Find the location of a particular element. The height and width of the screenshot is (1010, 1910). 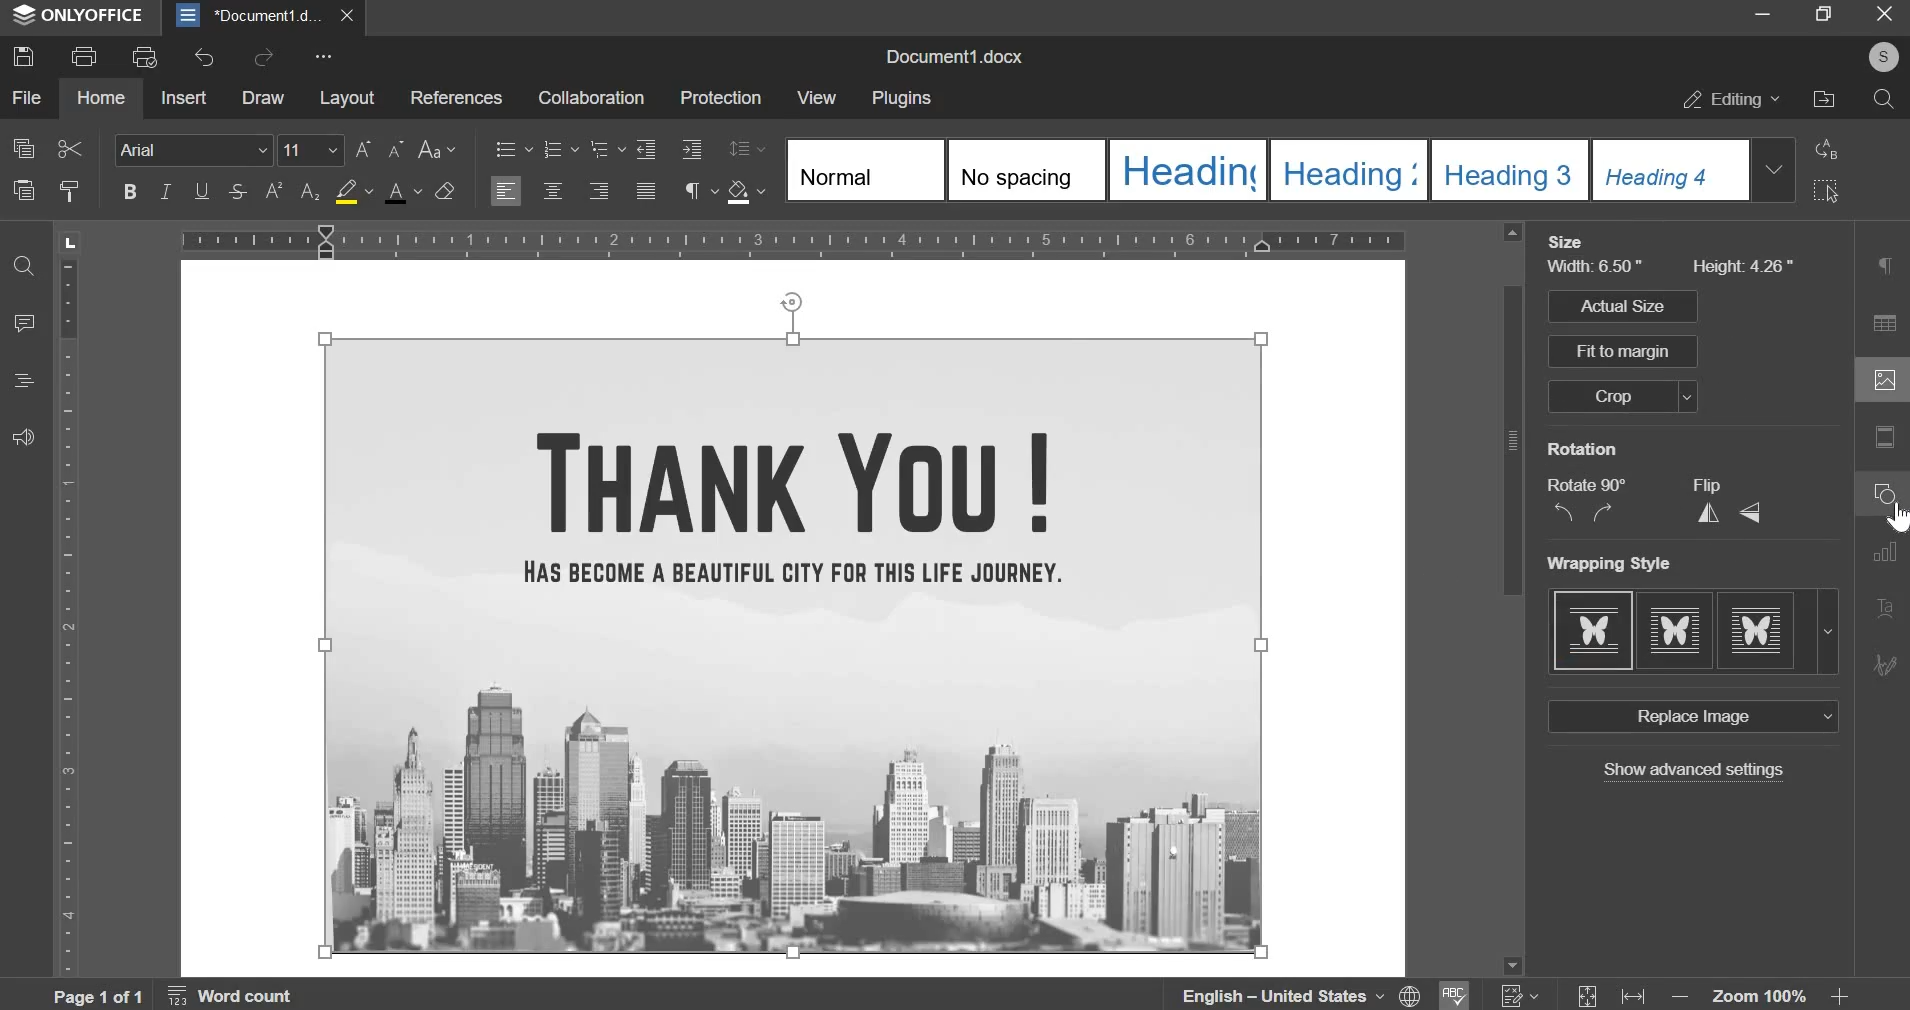

headings is located at coordinates (20, 382).